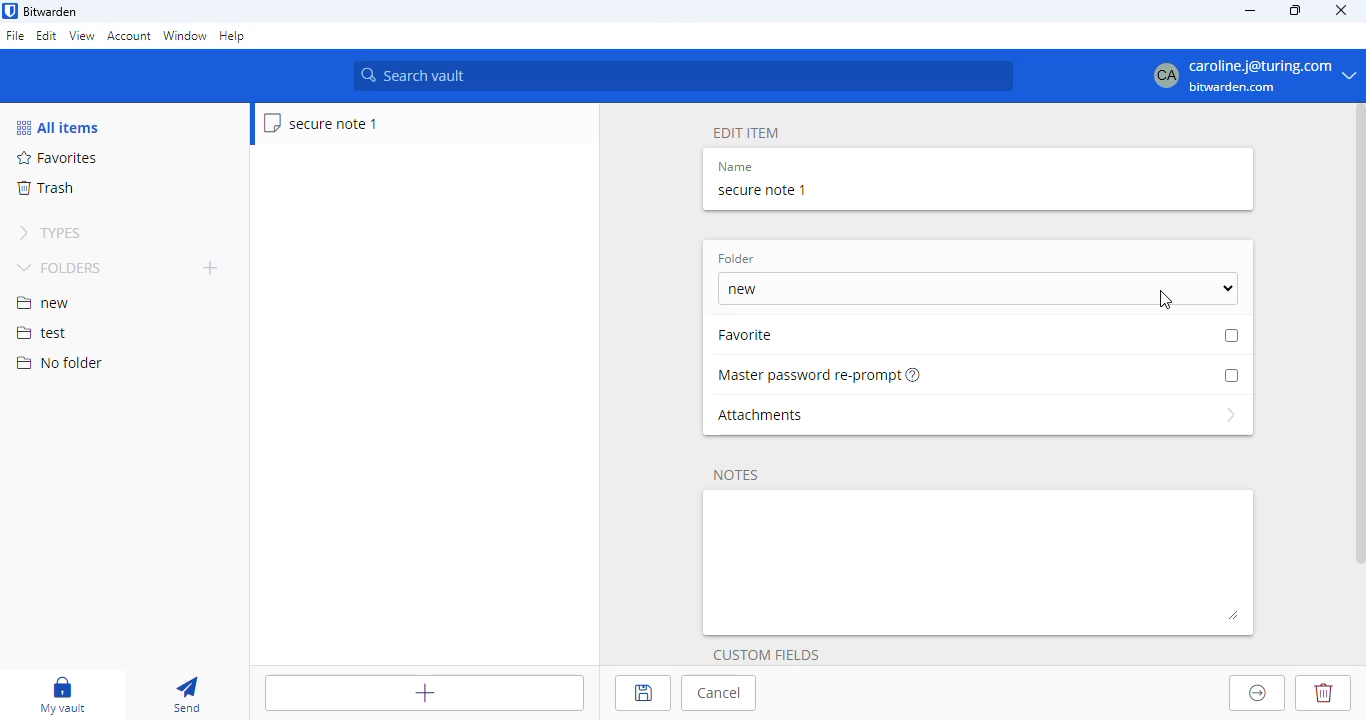 Image resolution: width=1366 pixels, height=720 pixels. Describe the element at coordinates (1247, 75) in the screenshot. I see `profile` at that location.